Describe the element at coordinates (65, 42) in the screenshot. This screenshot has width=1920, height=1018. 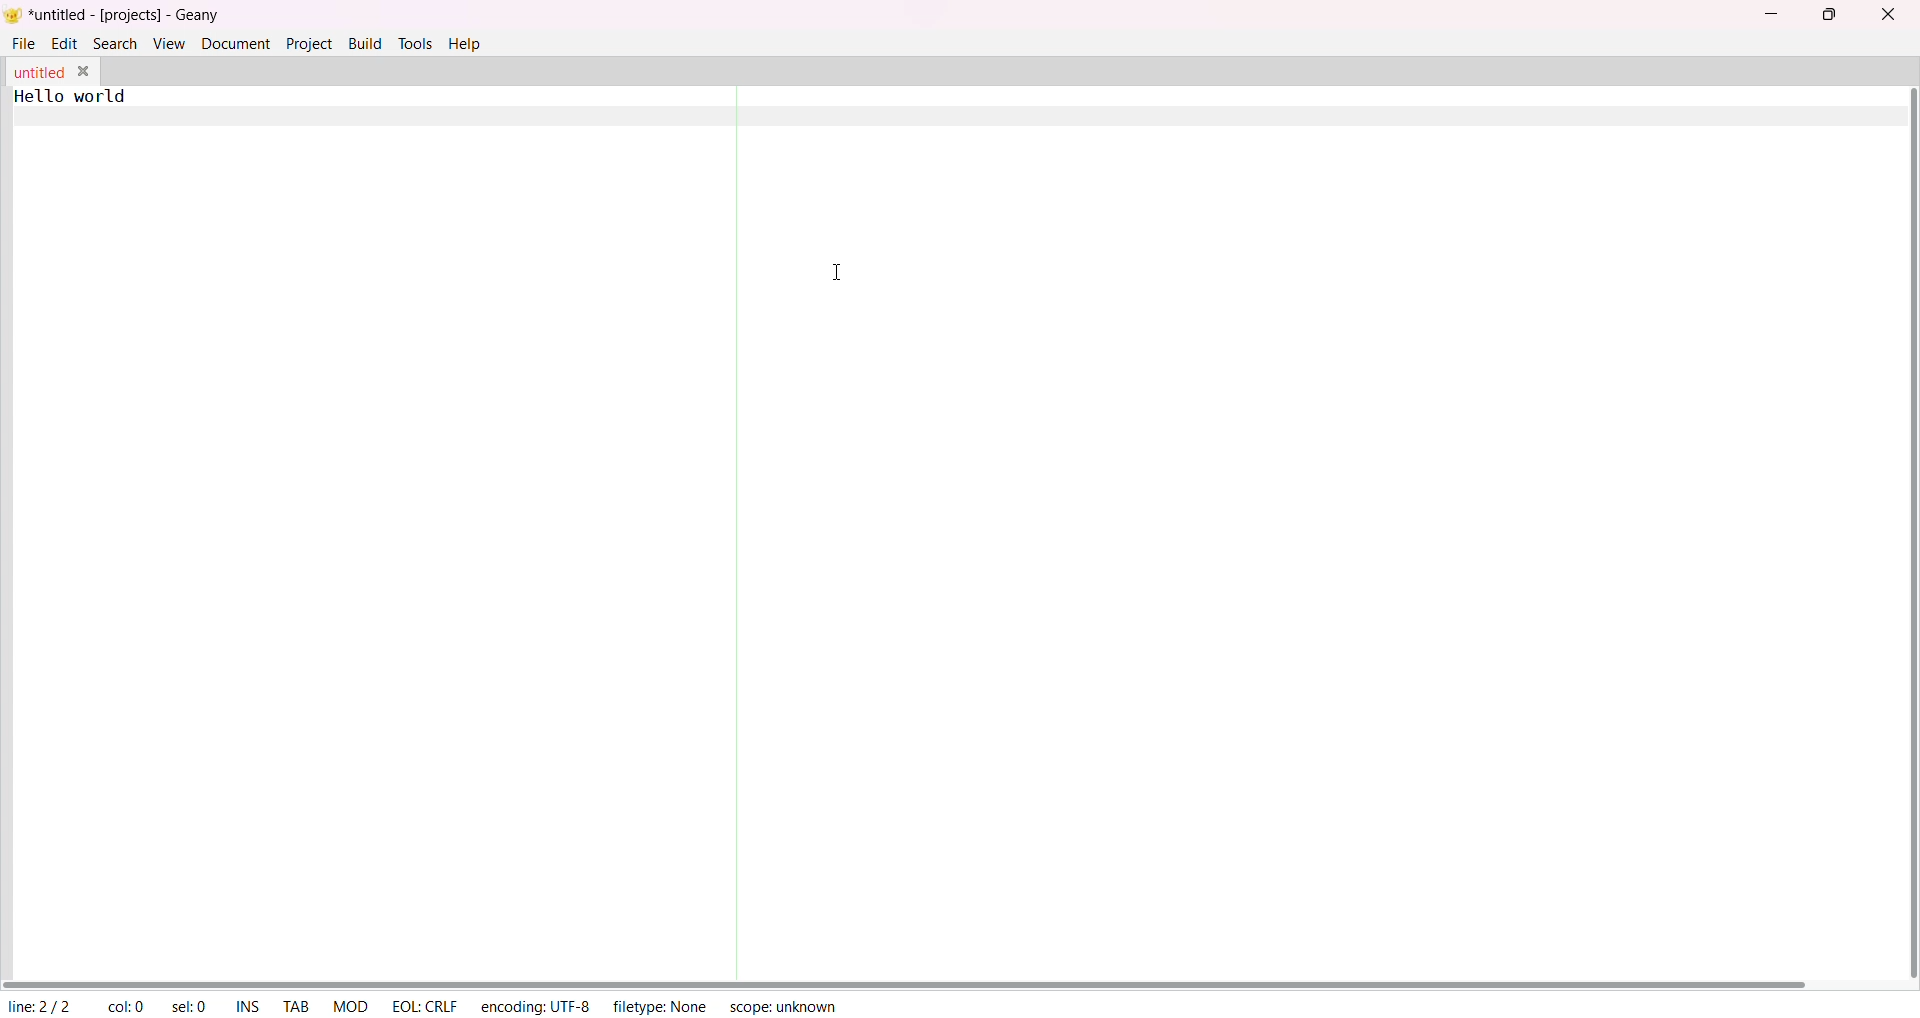
I see `edit` at that location.